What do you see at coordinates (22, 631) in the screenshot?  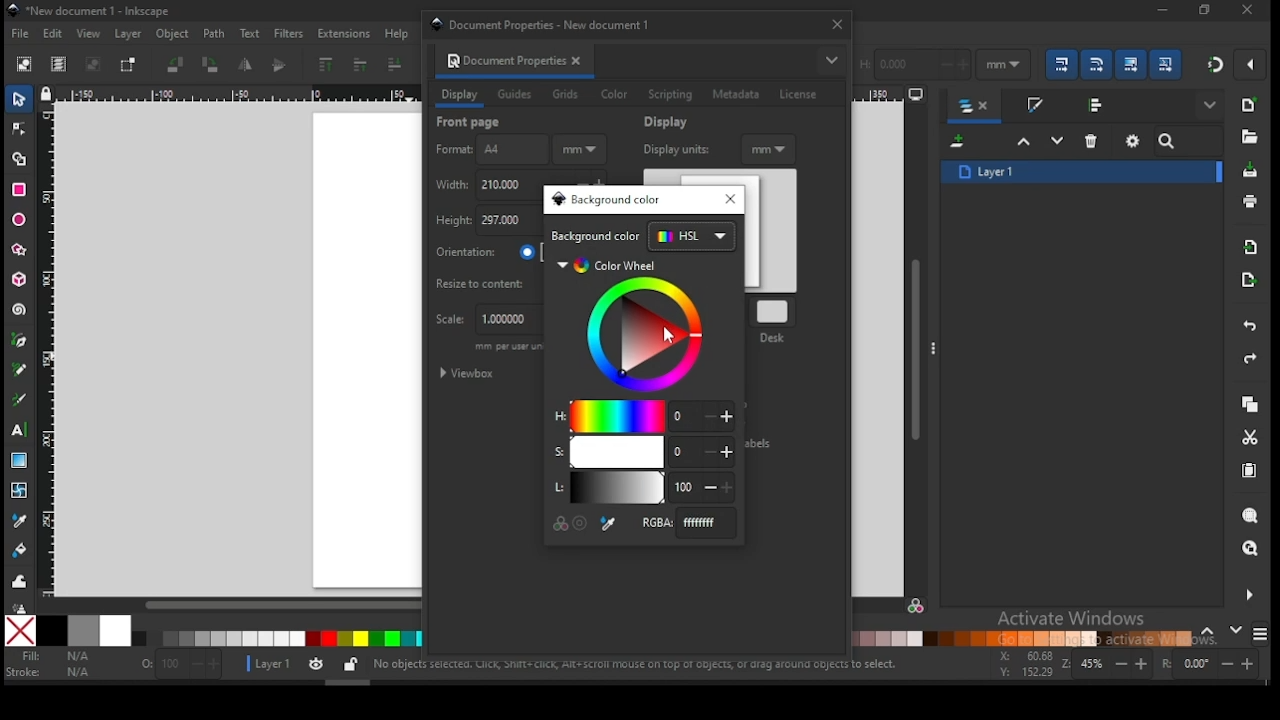 I see `none` at bounding box center [22, 631].